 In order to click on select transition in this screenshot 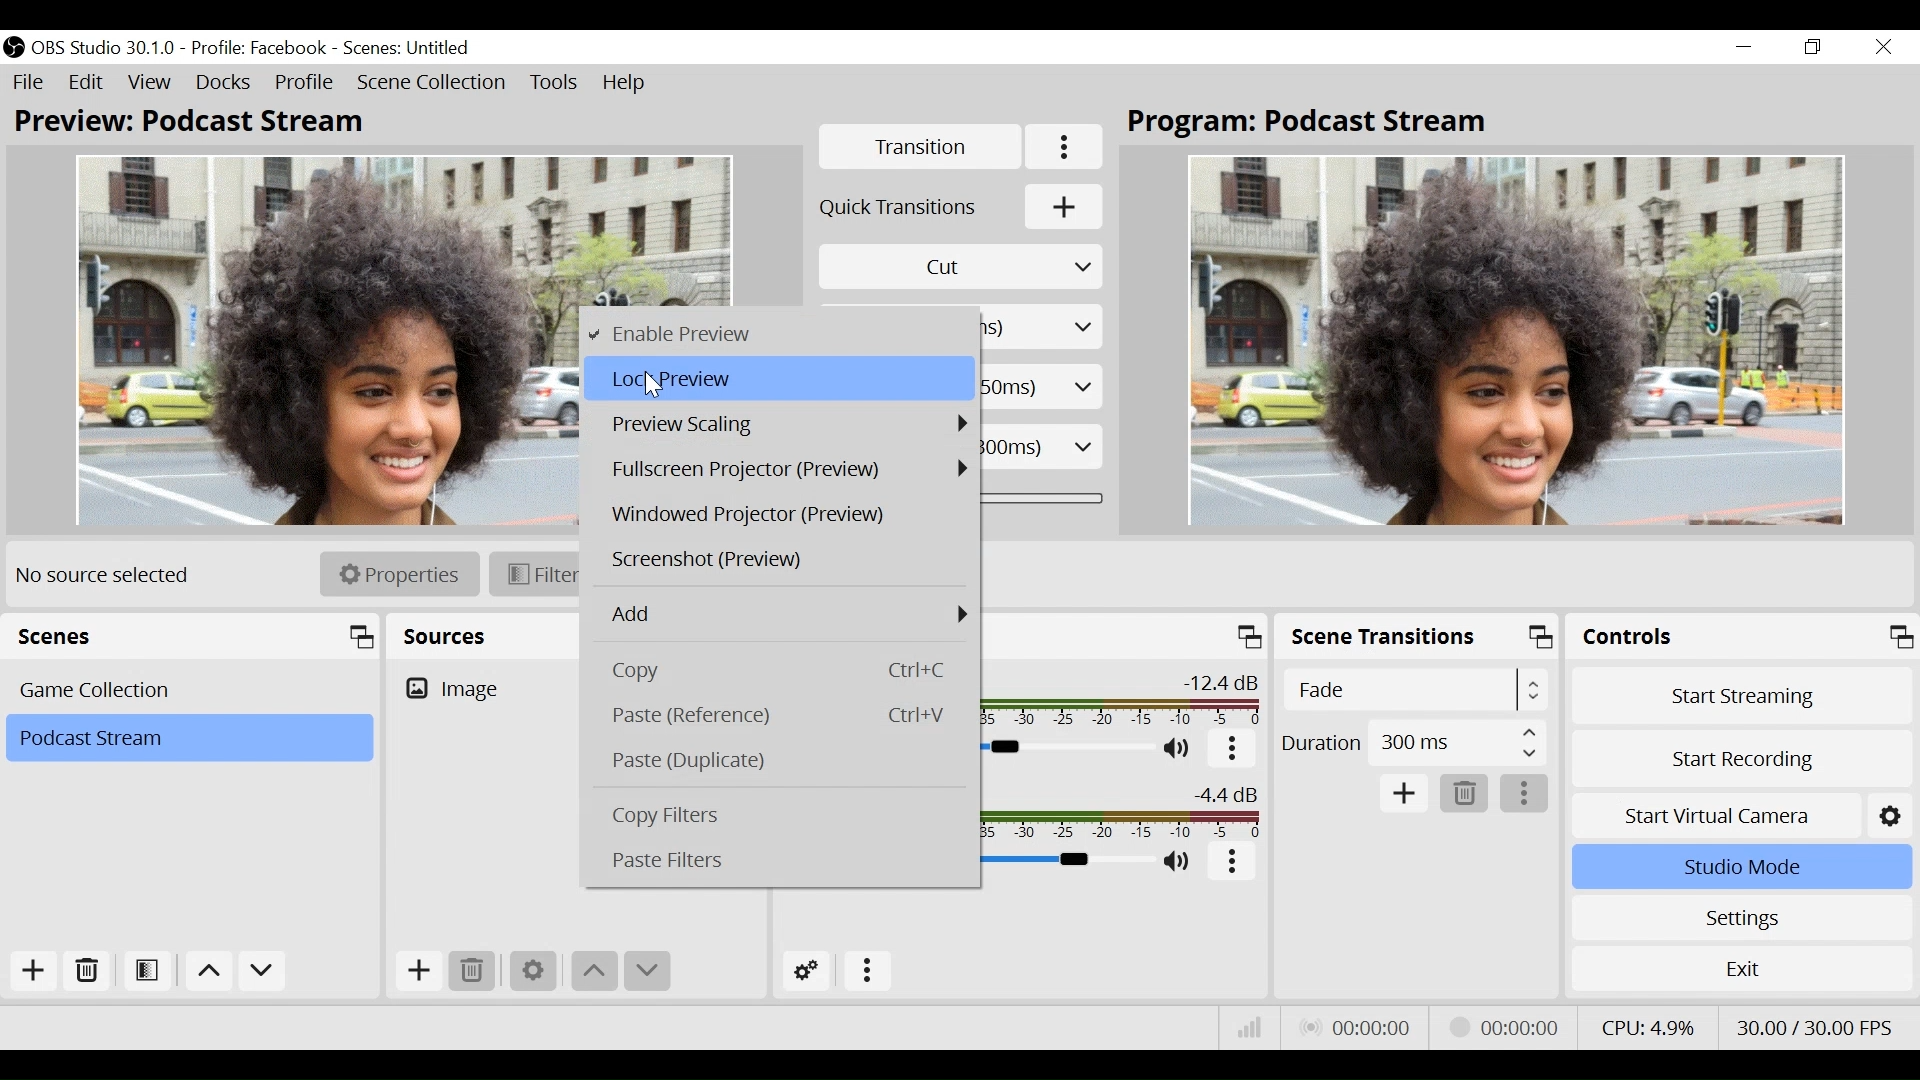, I will do `click(961, 266)`.